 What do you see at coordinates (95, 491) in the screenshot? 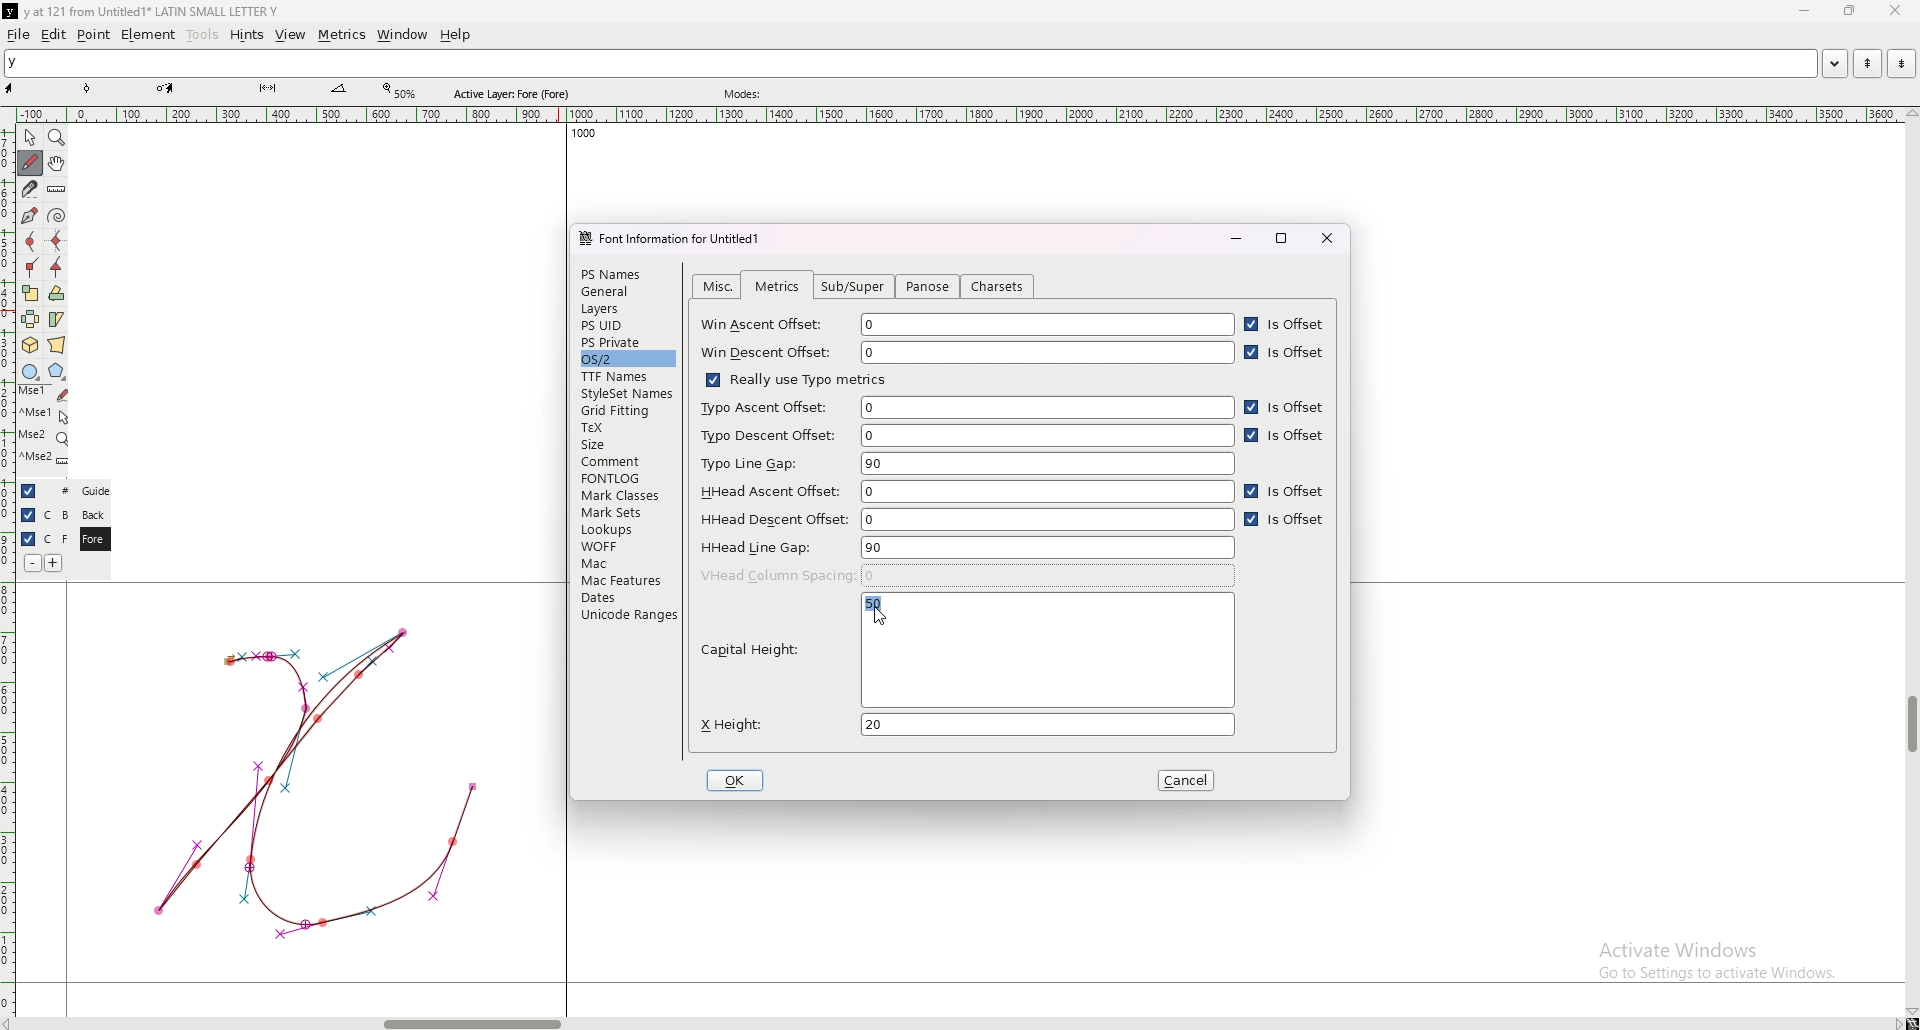
I see `guide` at bounding box center [95, 491].